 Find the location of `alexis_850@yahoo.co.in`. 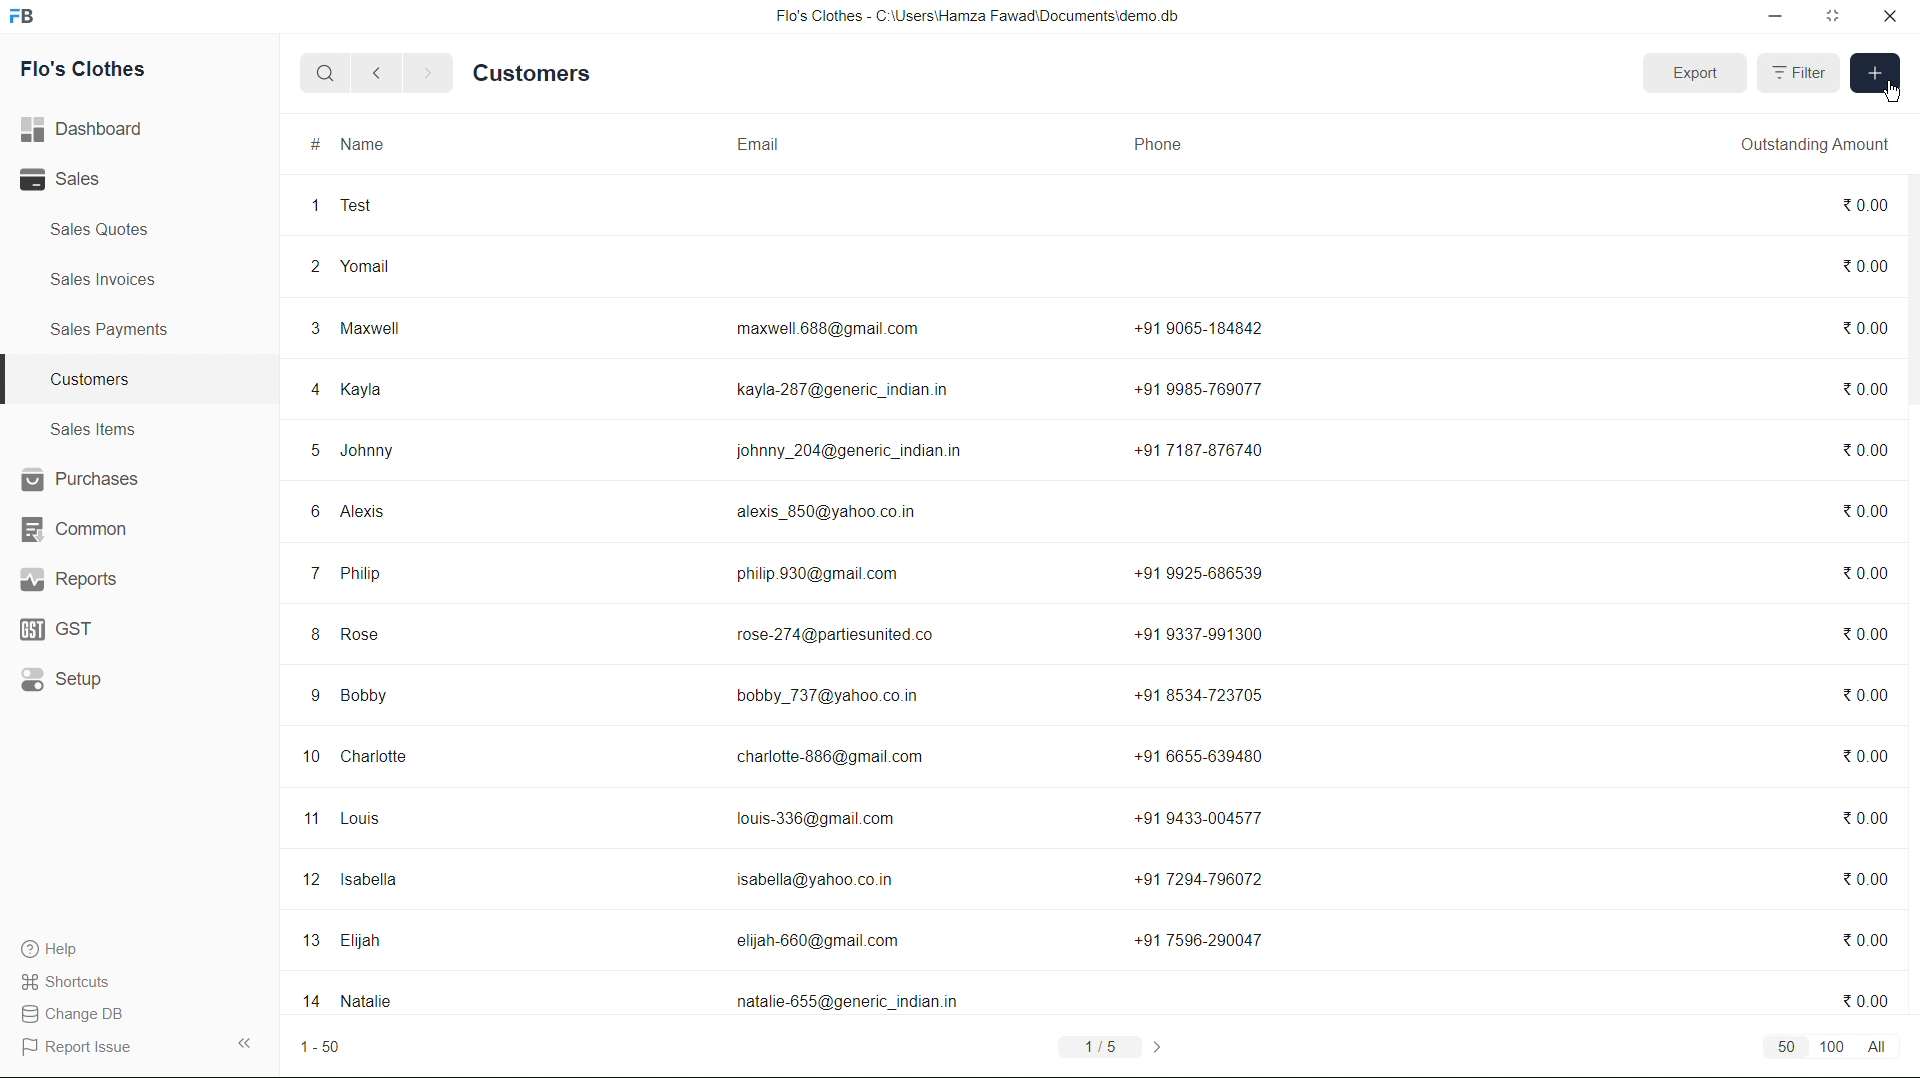

alexis_850@yahoo.co.in is located at coordinates (829, 514).